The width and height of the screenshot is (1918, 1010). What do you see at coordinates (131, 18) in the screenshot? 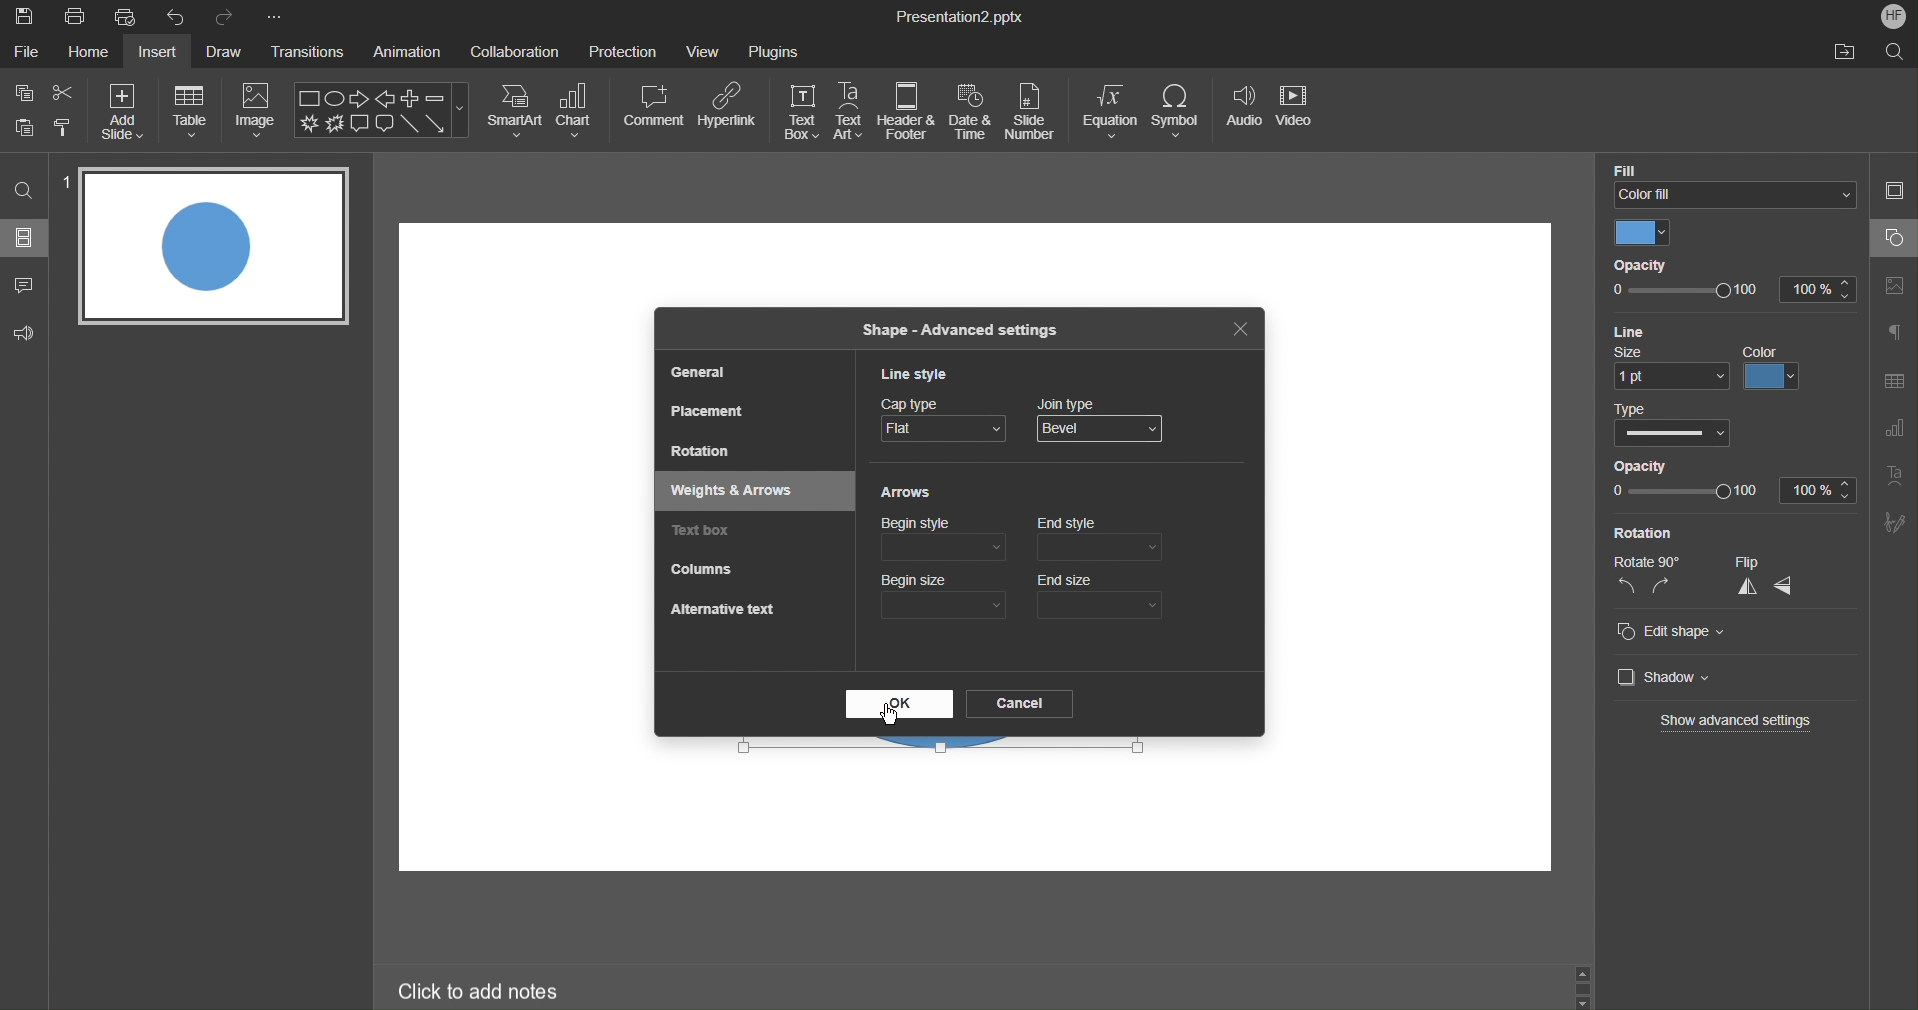
I see `Quick Print` at bounding box center [131, 18].